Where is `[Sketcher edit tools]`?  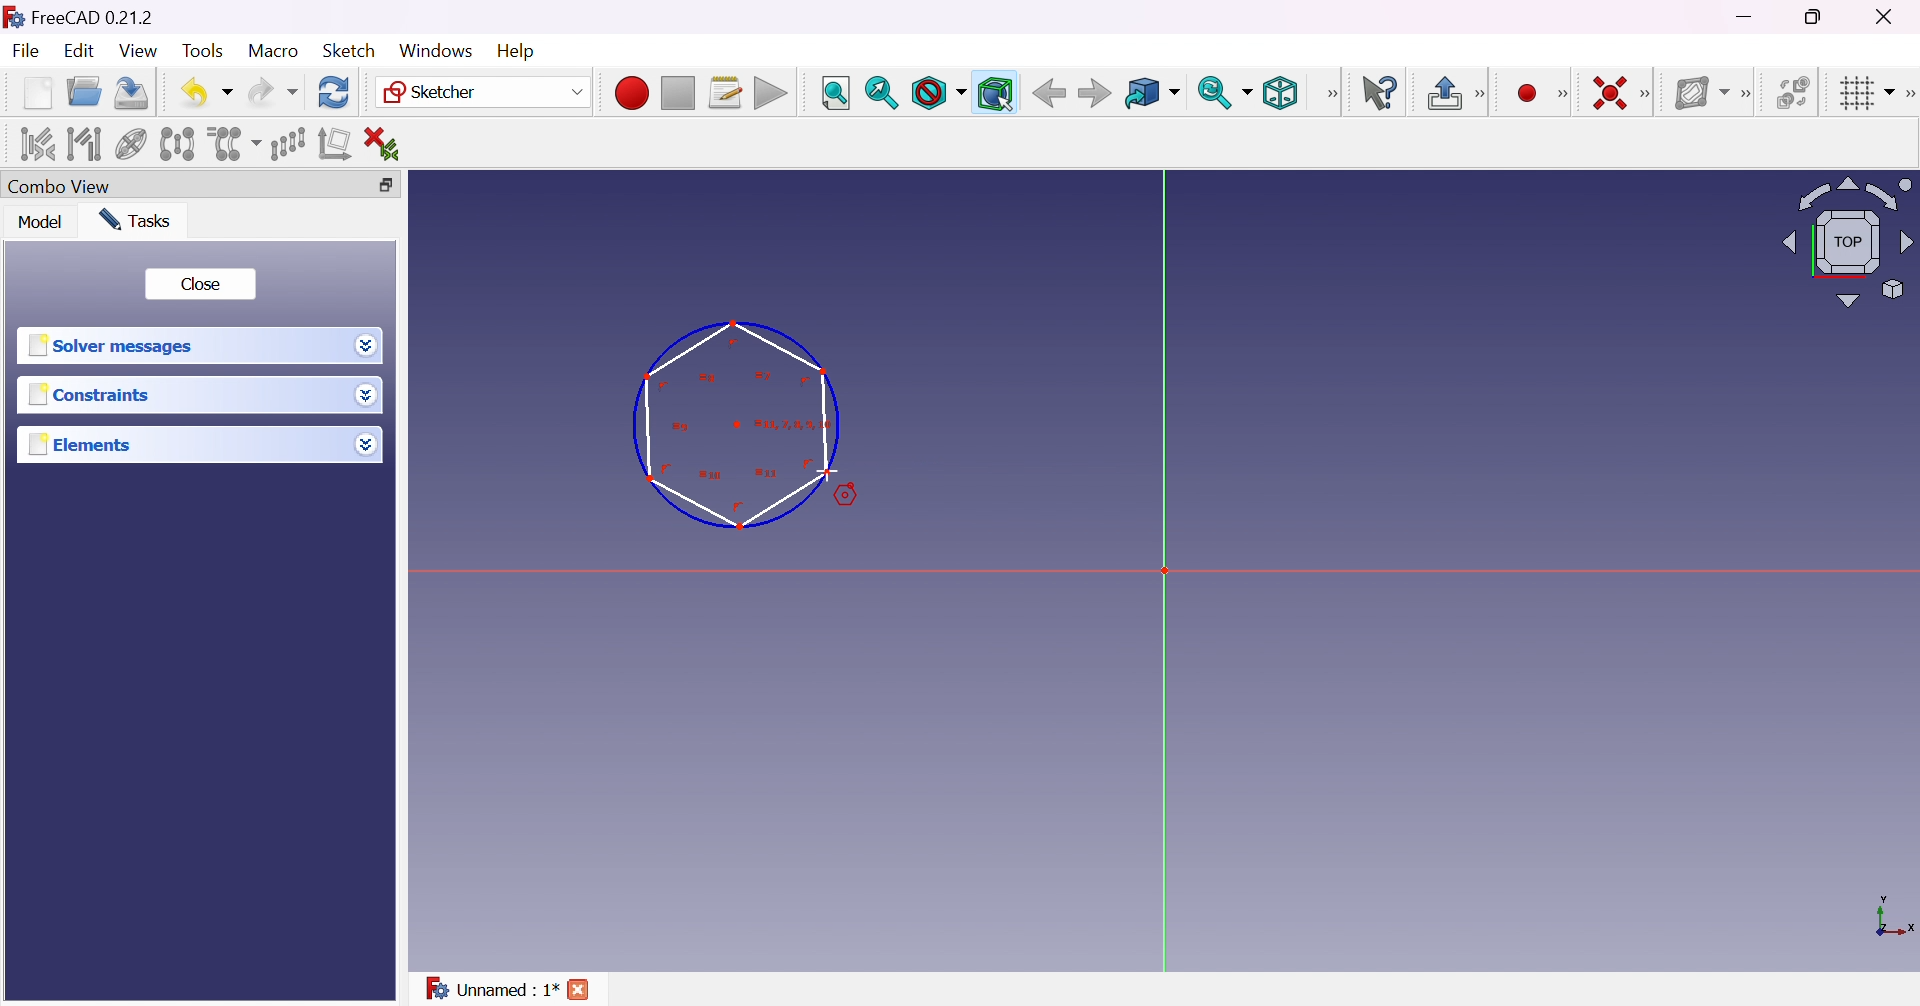
[Sketcher edit tools] is located at coordinates (1908, 94).